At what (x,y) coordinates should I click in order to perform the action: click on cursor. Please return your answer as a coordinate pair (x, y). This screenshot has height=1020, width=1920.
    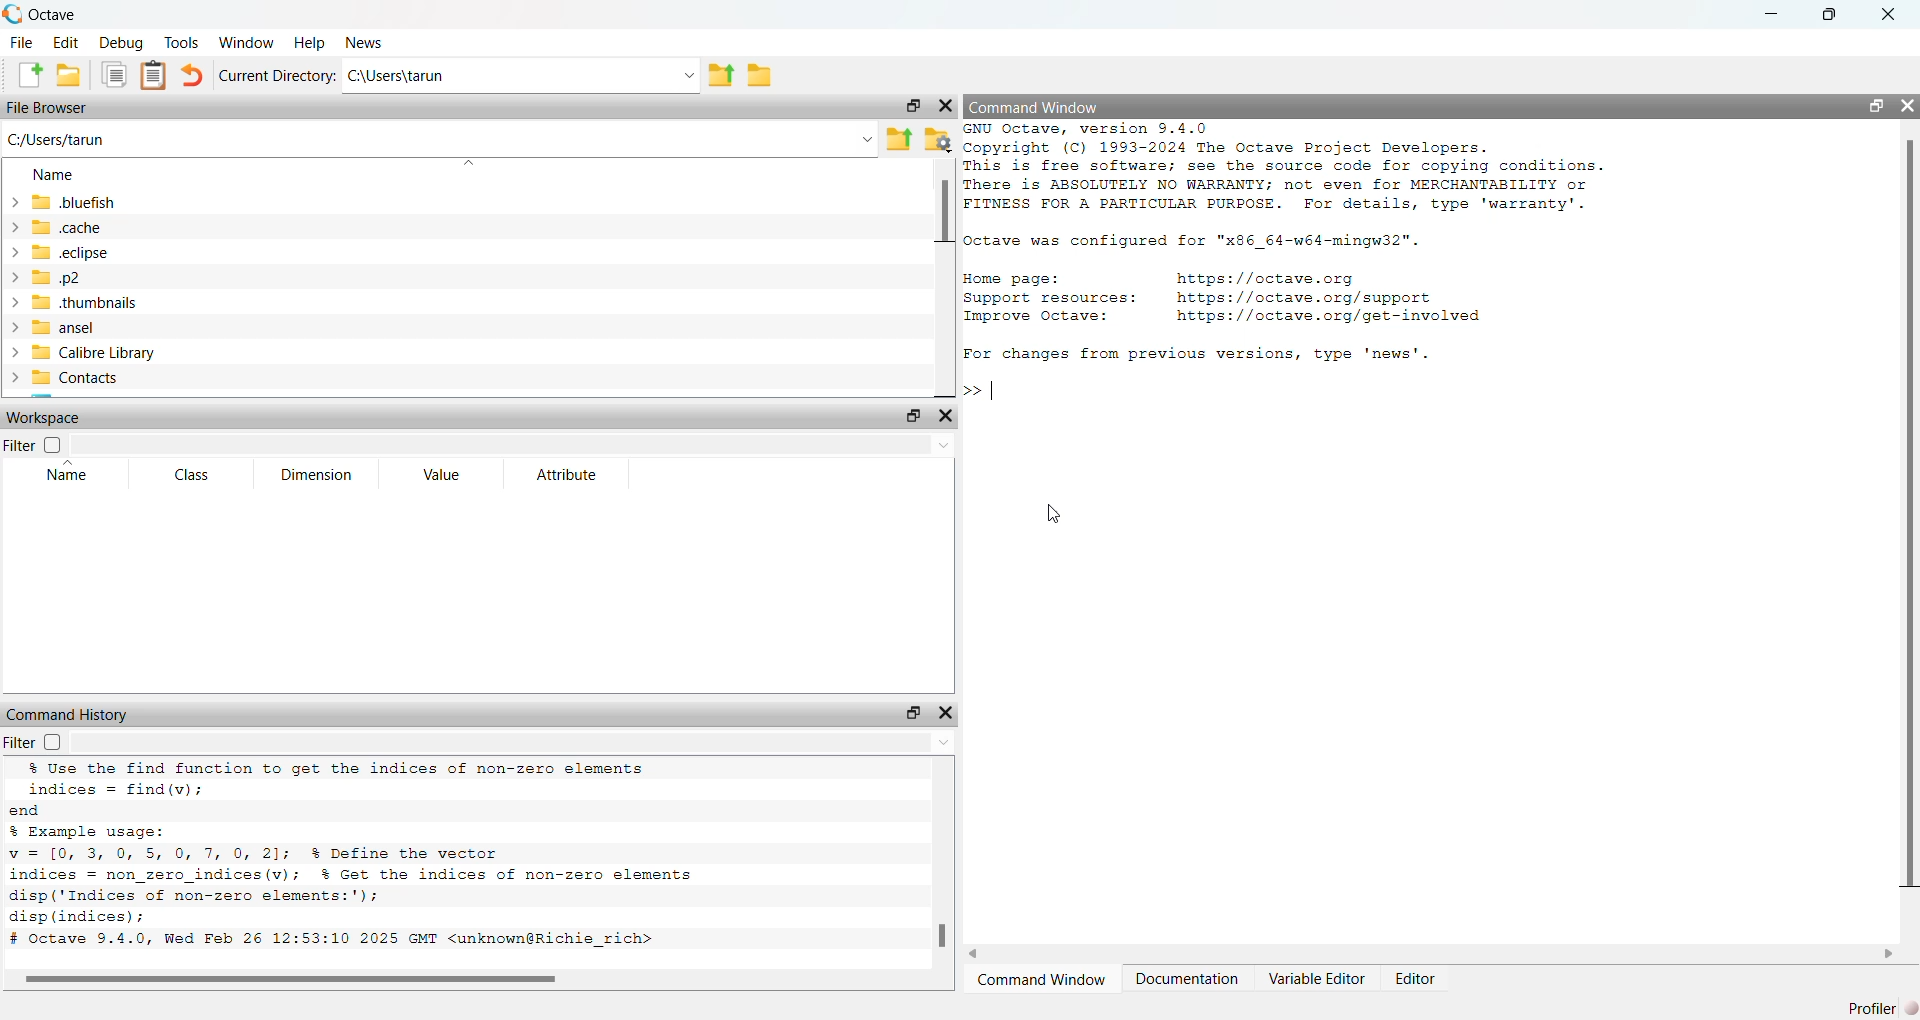
    Looking at the image, I should click on (1058, 511).